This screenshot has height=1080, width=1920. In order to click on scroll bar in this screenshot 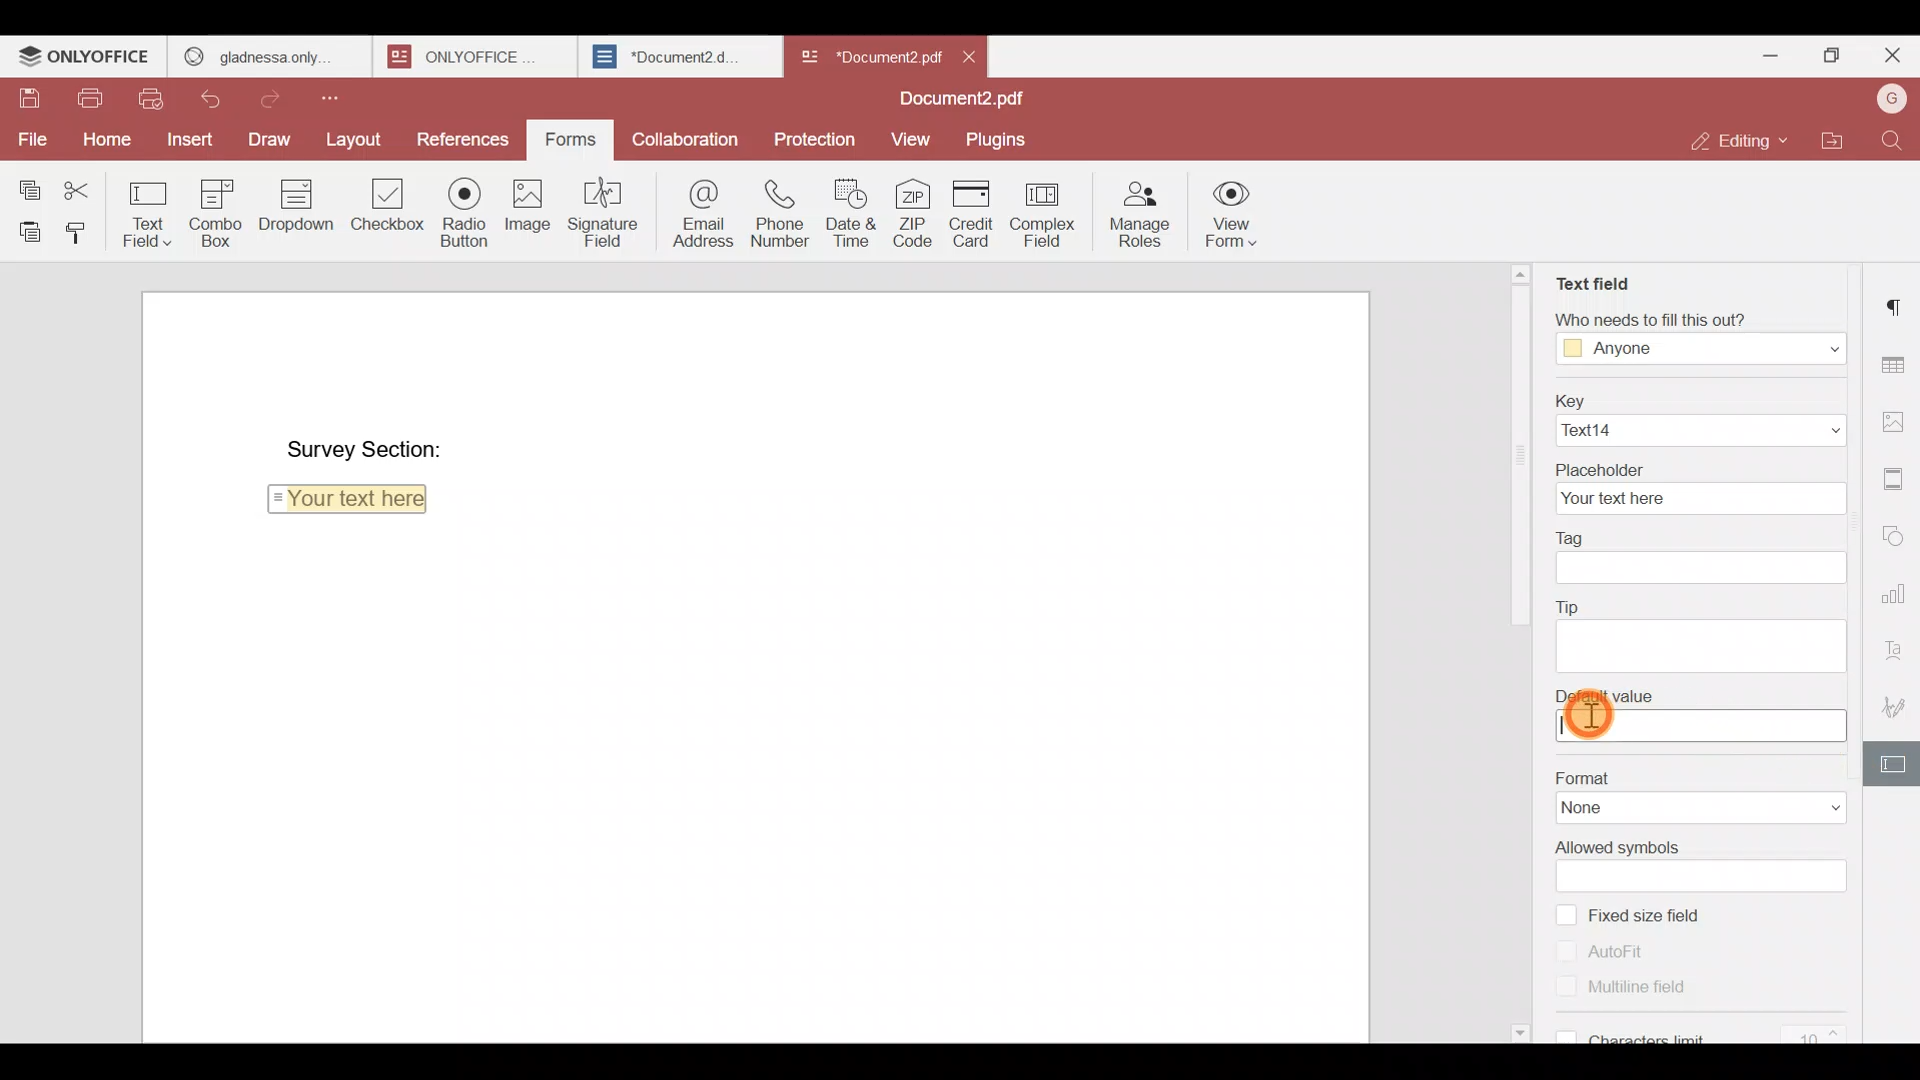, I will do `click(1514, 446)`.